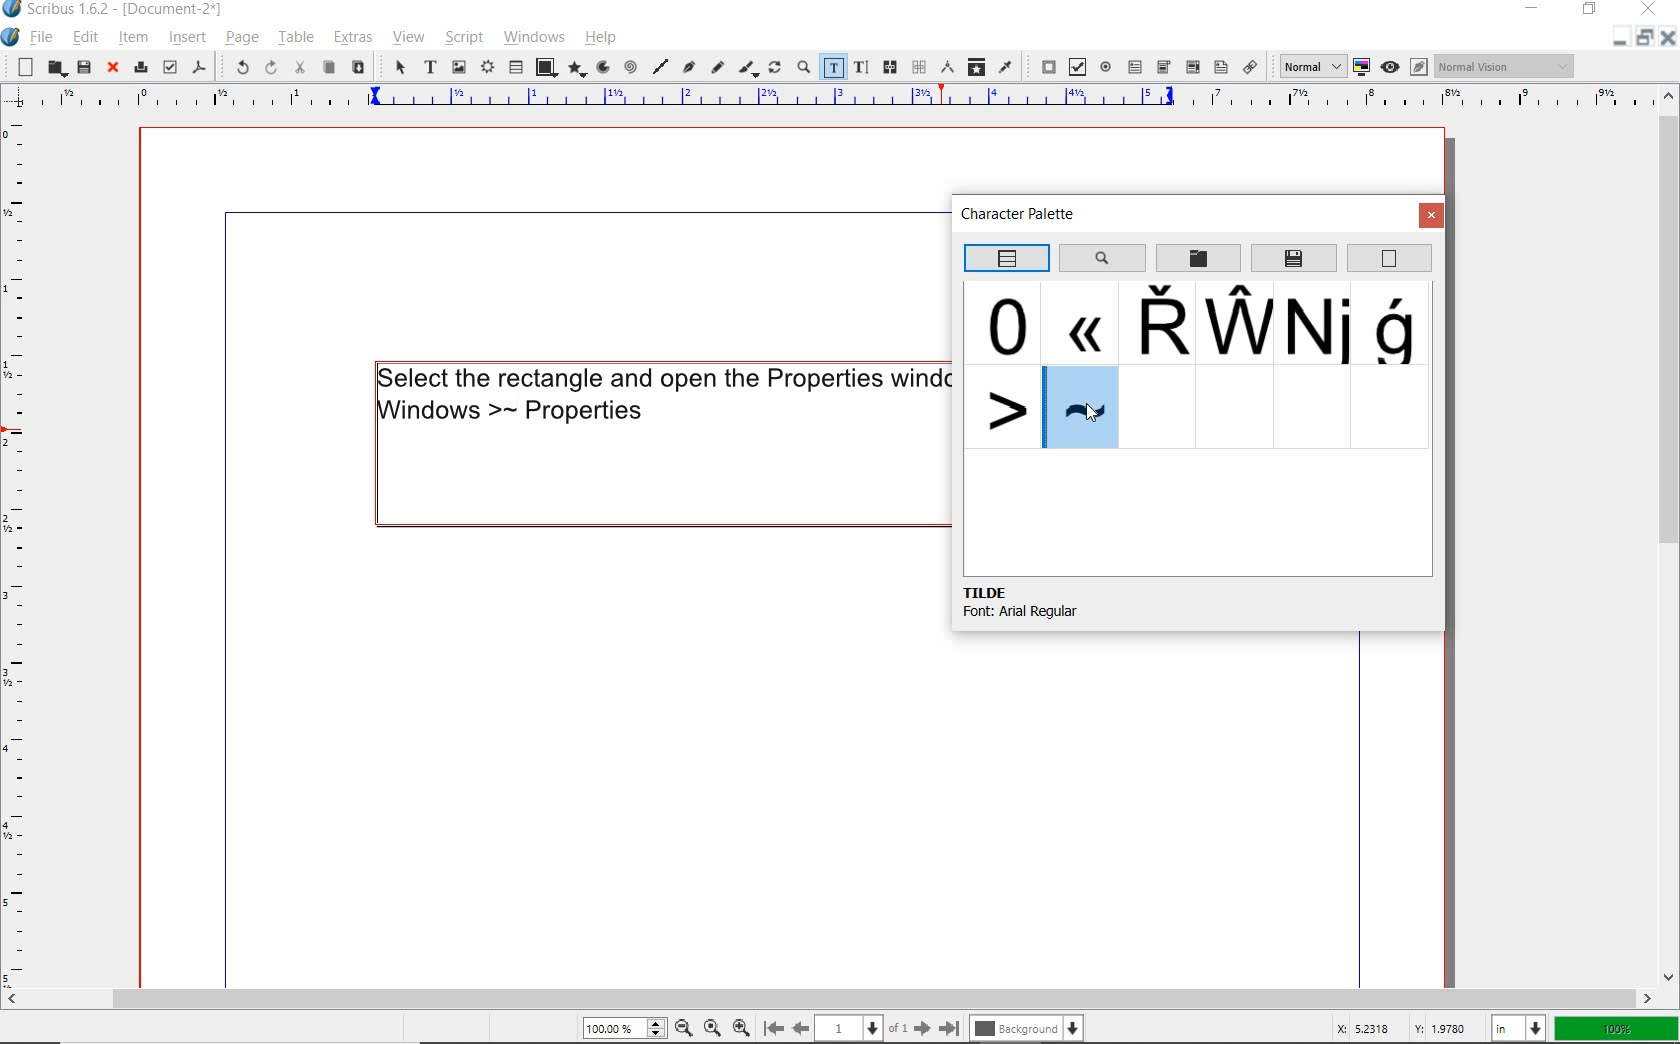 The height and width of the screenshot is (1044, 1680). What do you see at coordinates (657, 392) in the screenshot?
I see `text` at bounding box center [657, 392].